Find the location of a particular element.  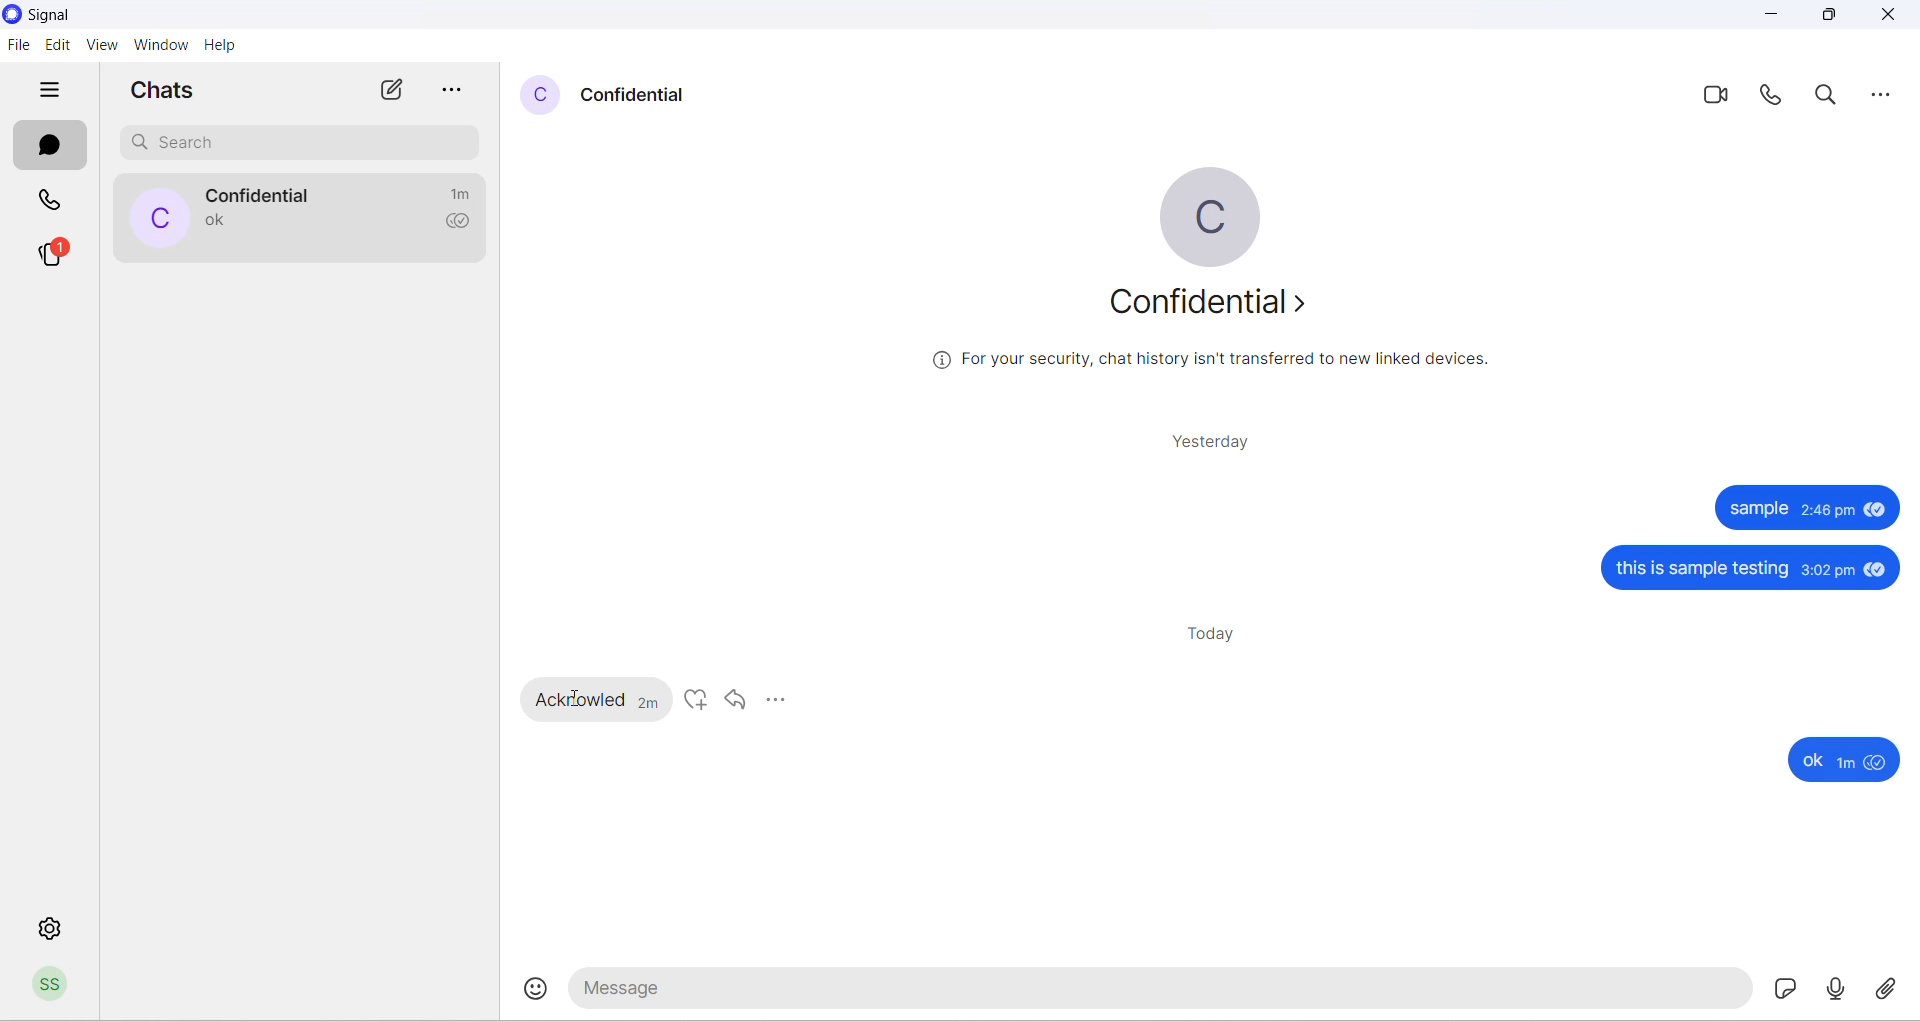

stories is located at coordinates (55, 256).